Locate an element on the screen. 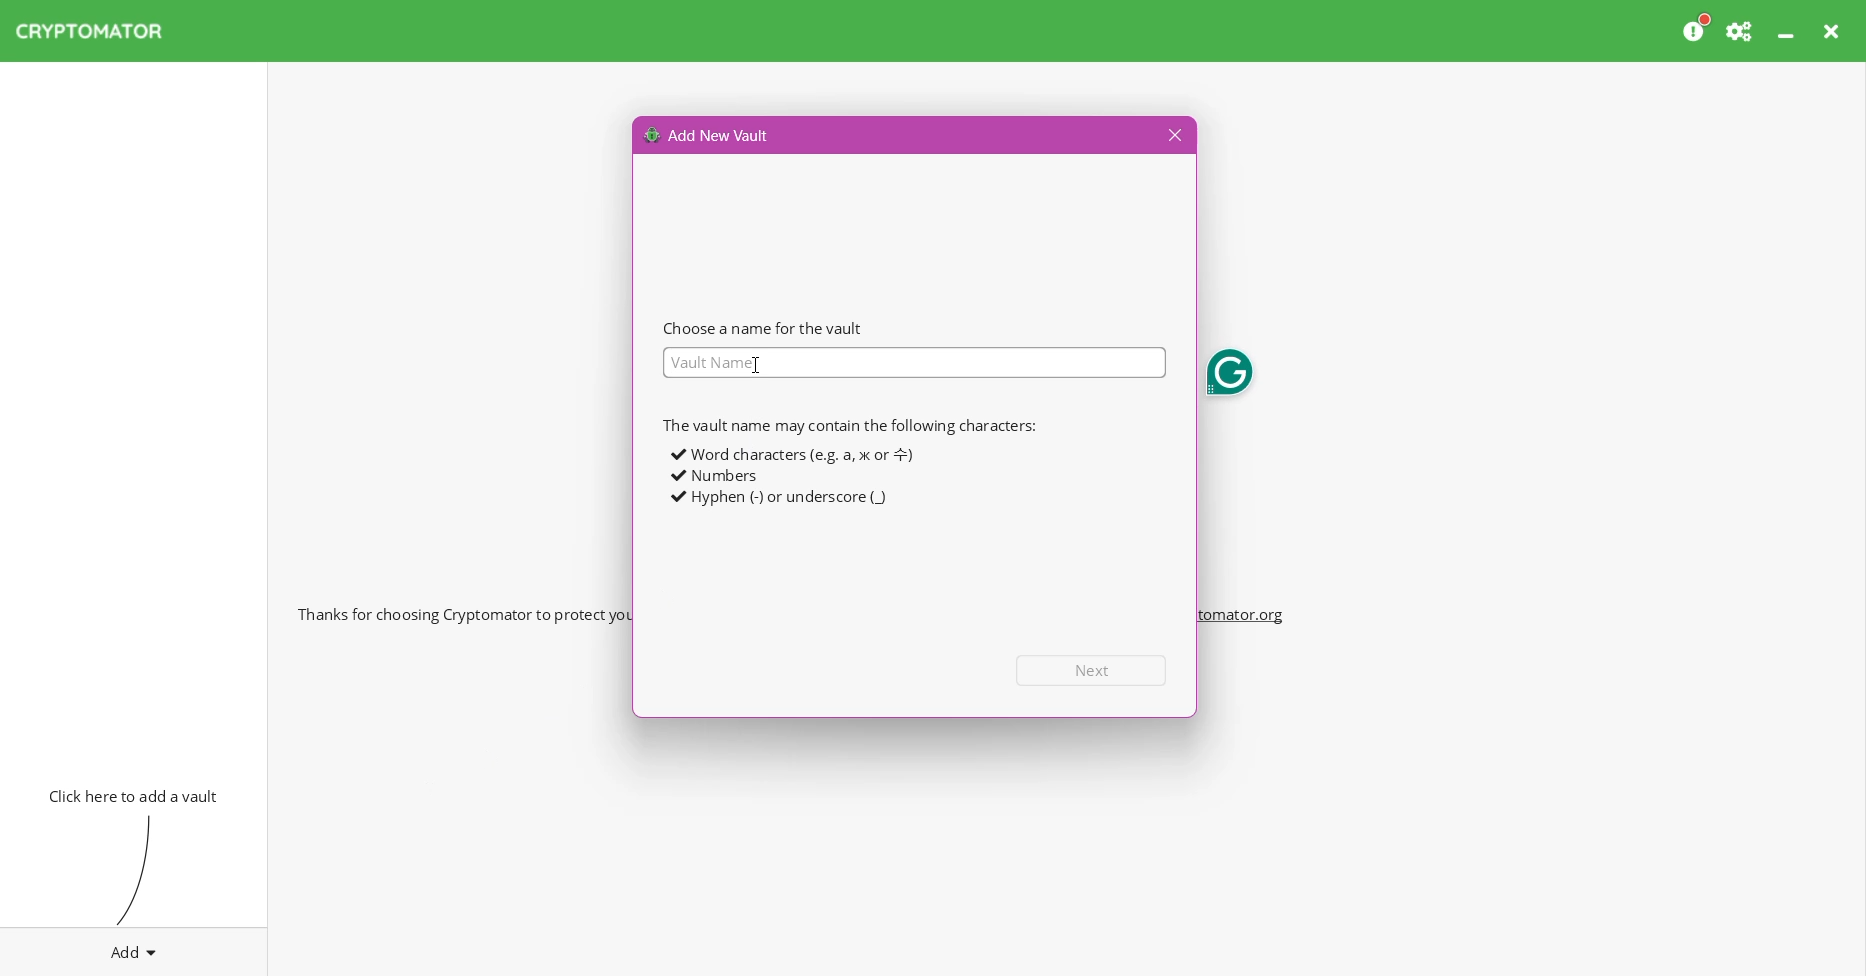 The height and width of the screenshot is (976, 1866). Minimize is located at coordinates (1788, 31).